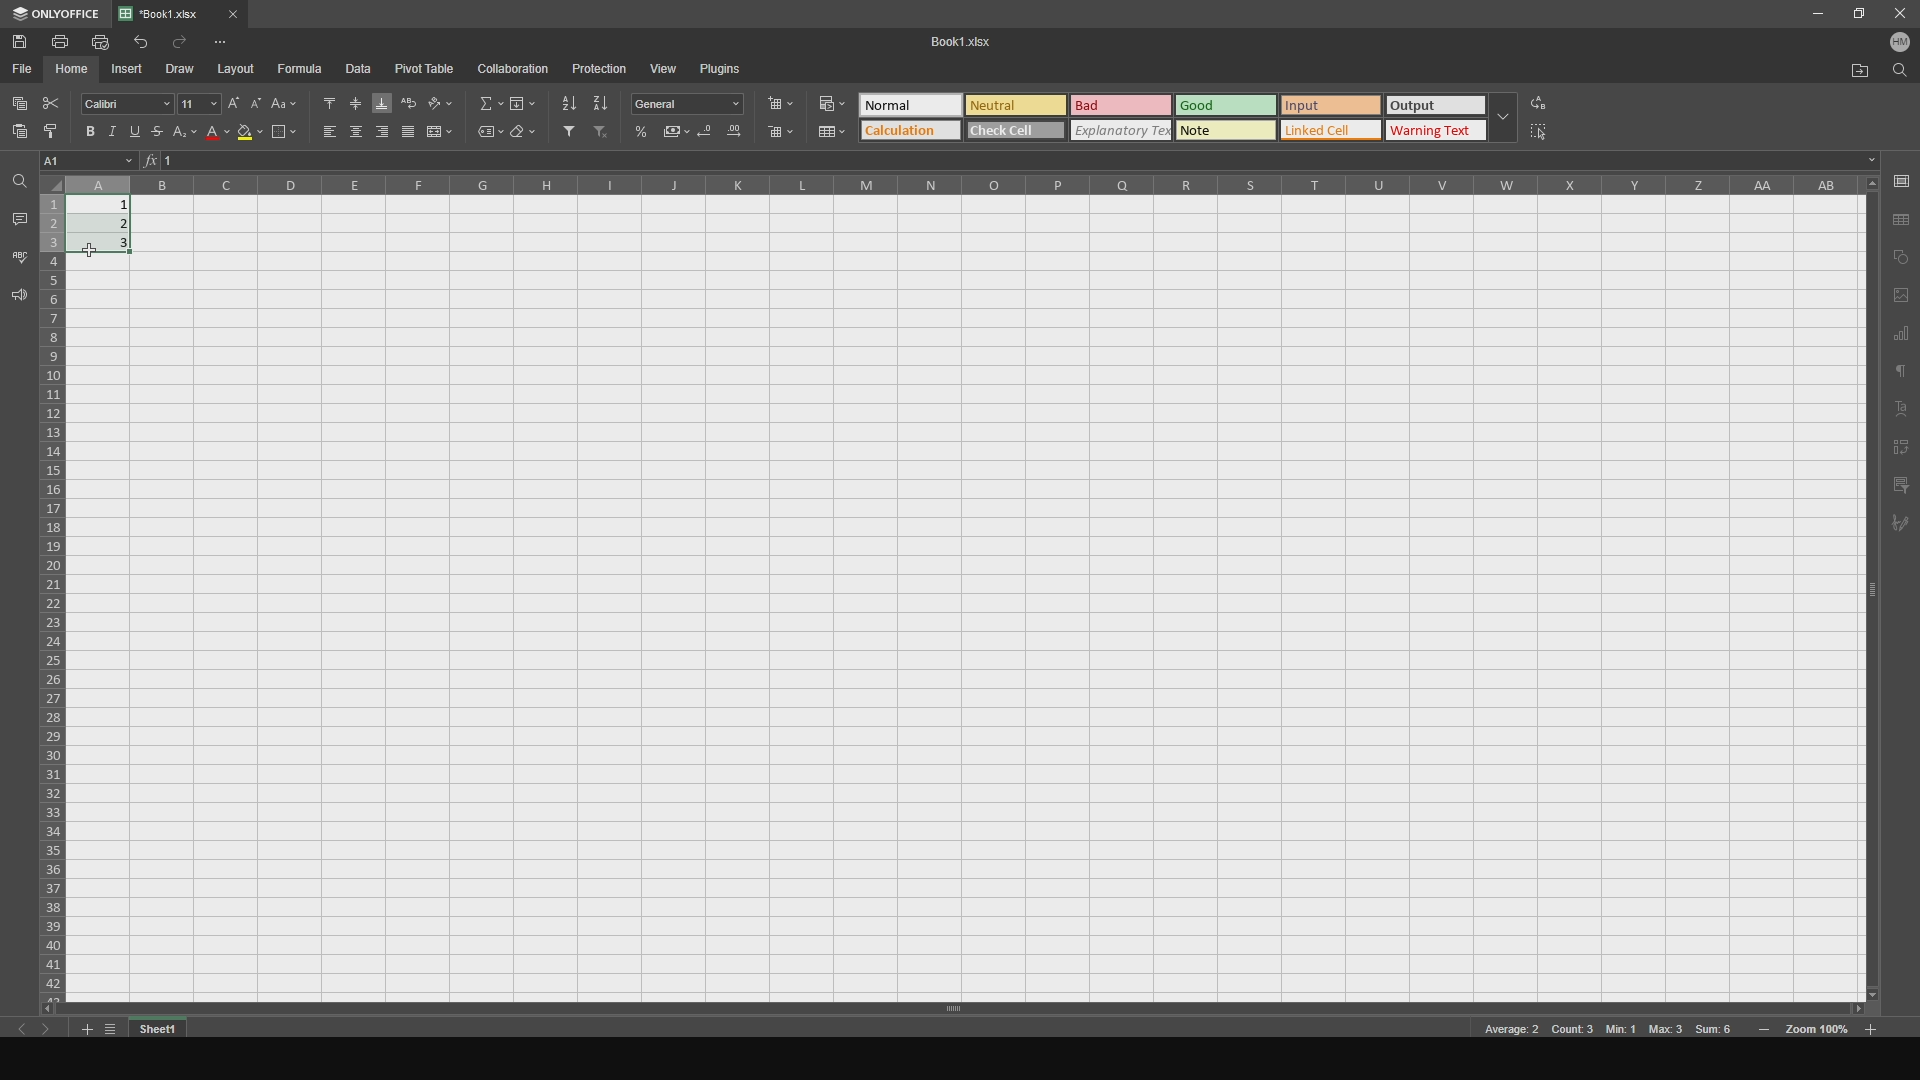  I want to click on align right, so click(380, 133).